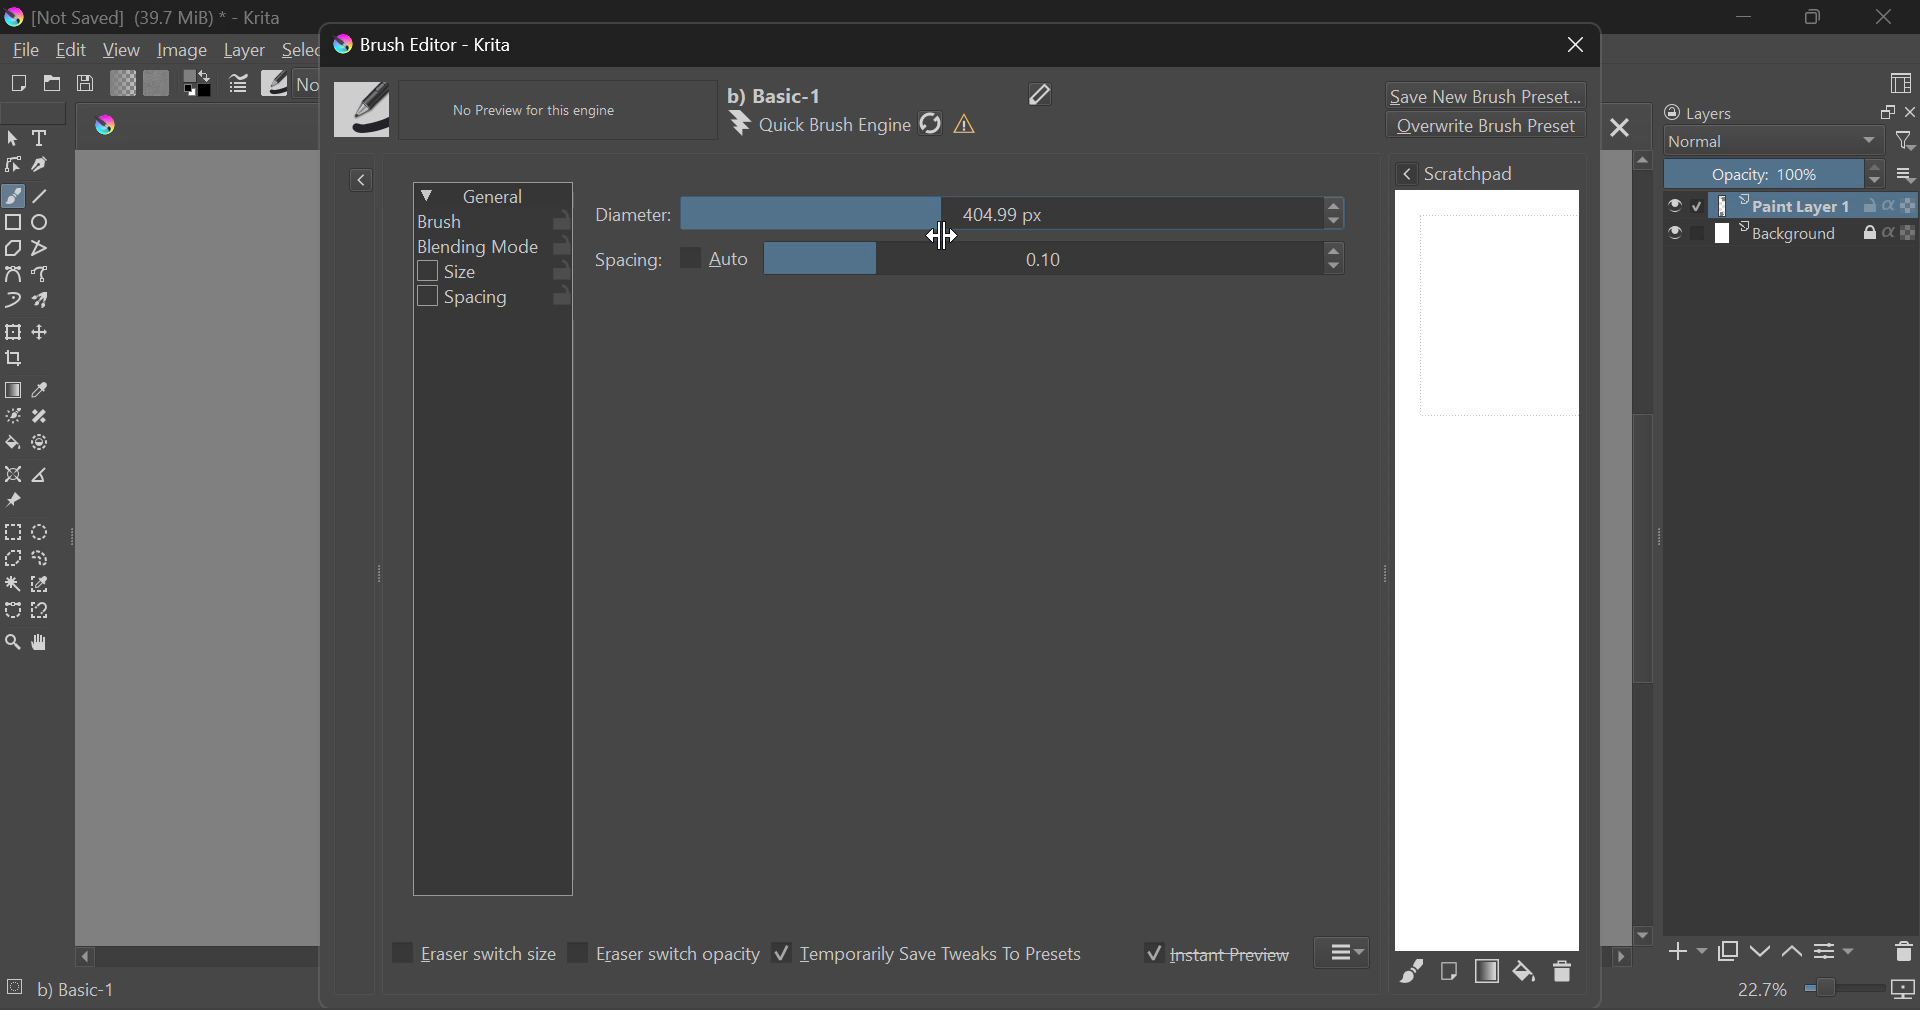 The width and height of the screenshot is (1920, 1010). What do you see at coordinates (1488, 973) in the screenshot?
I see `Fill Area with Gradient` at bounding box center [1488, 973].